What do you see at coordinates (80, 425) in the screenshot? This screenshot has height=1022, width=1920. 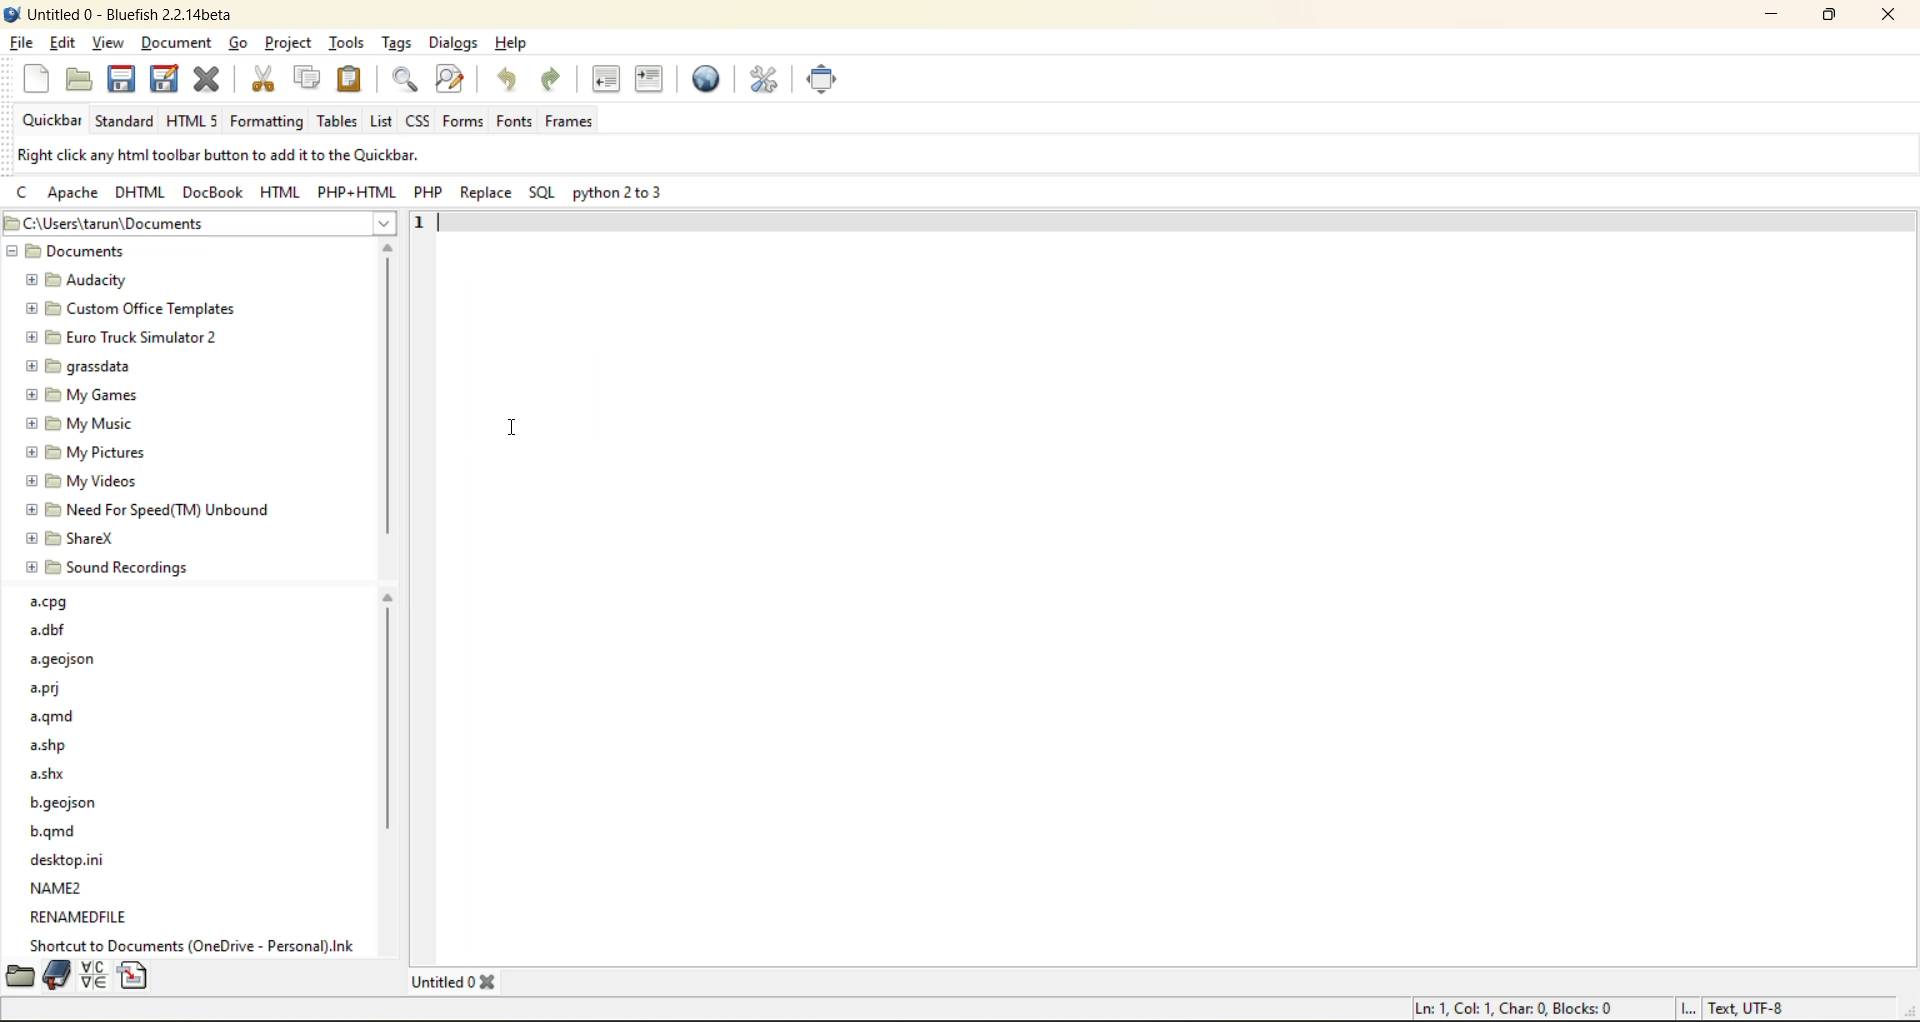 I see `my music` at bounding box center [80, 425].